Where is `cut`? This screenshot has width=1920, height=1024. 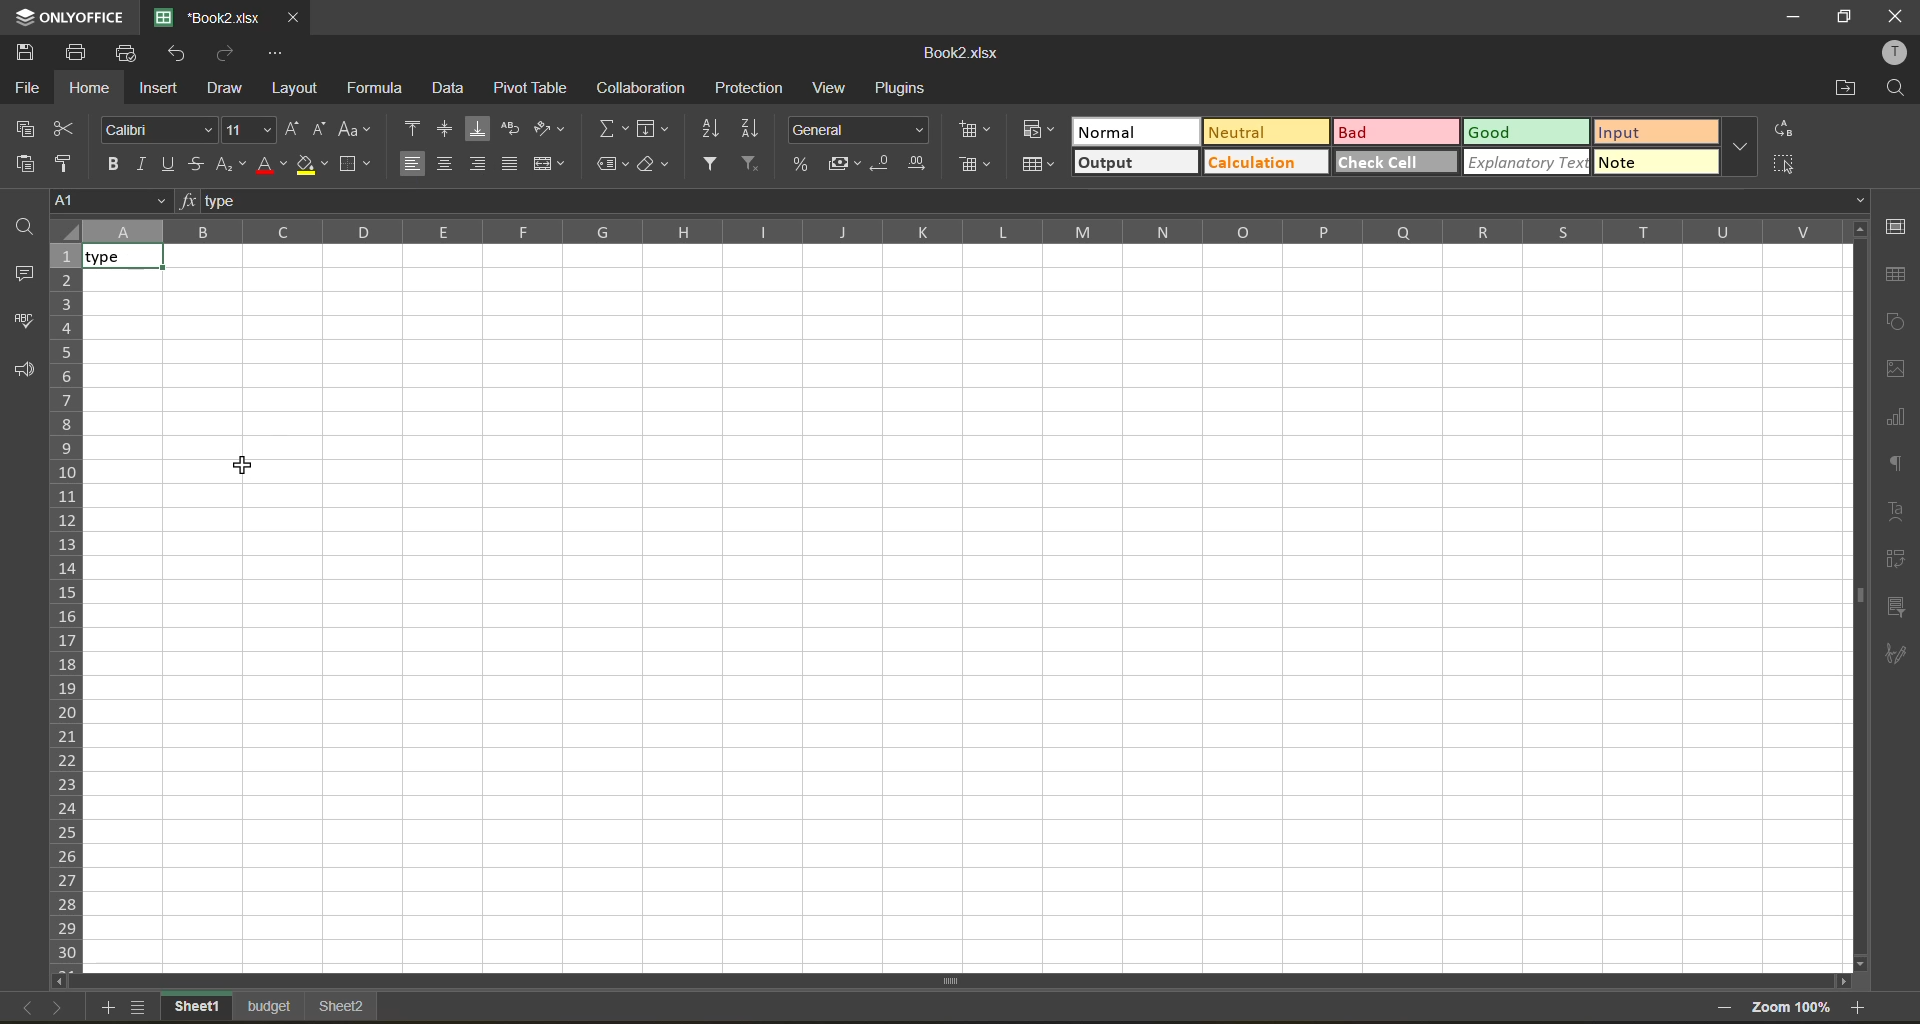 cut is located at coordinates (66, 132).